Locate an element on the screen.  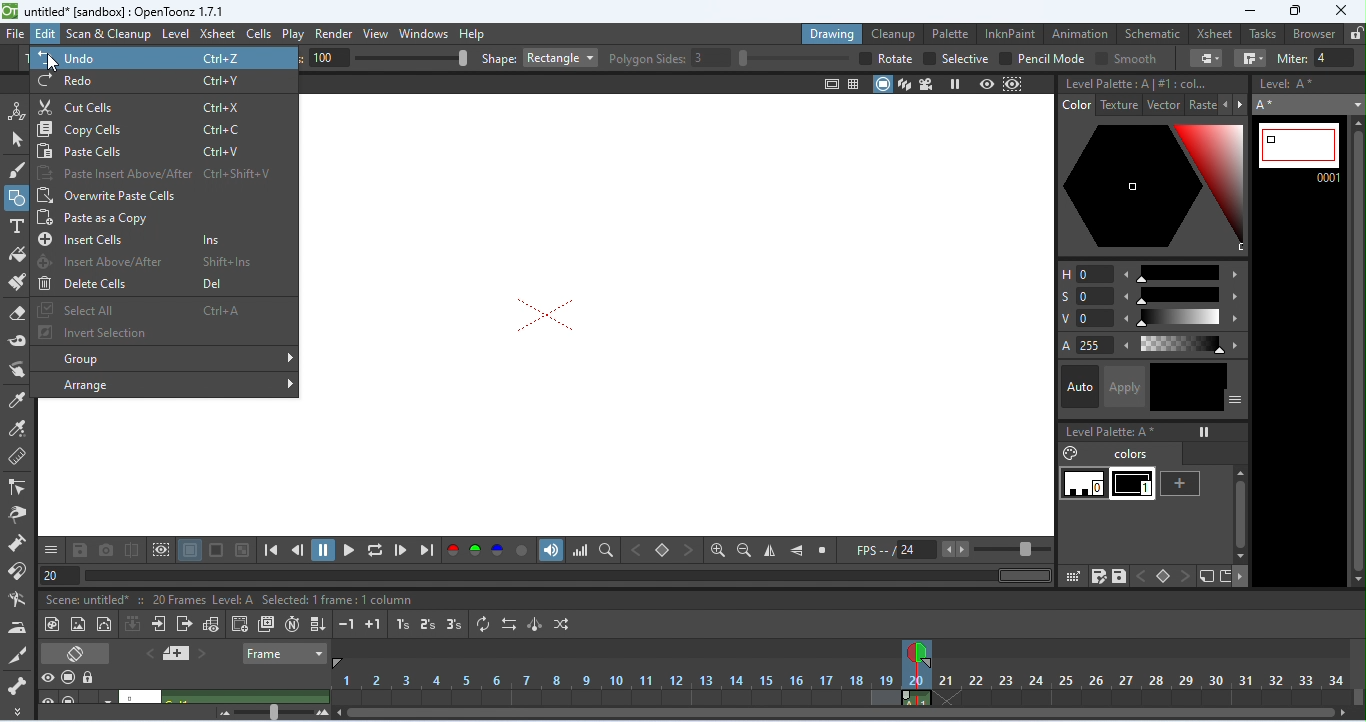
xsheet is located at coordinates (217, 34).